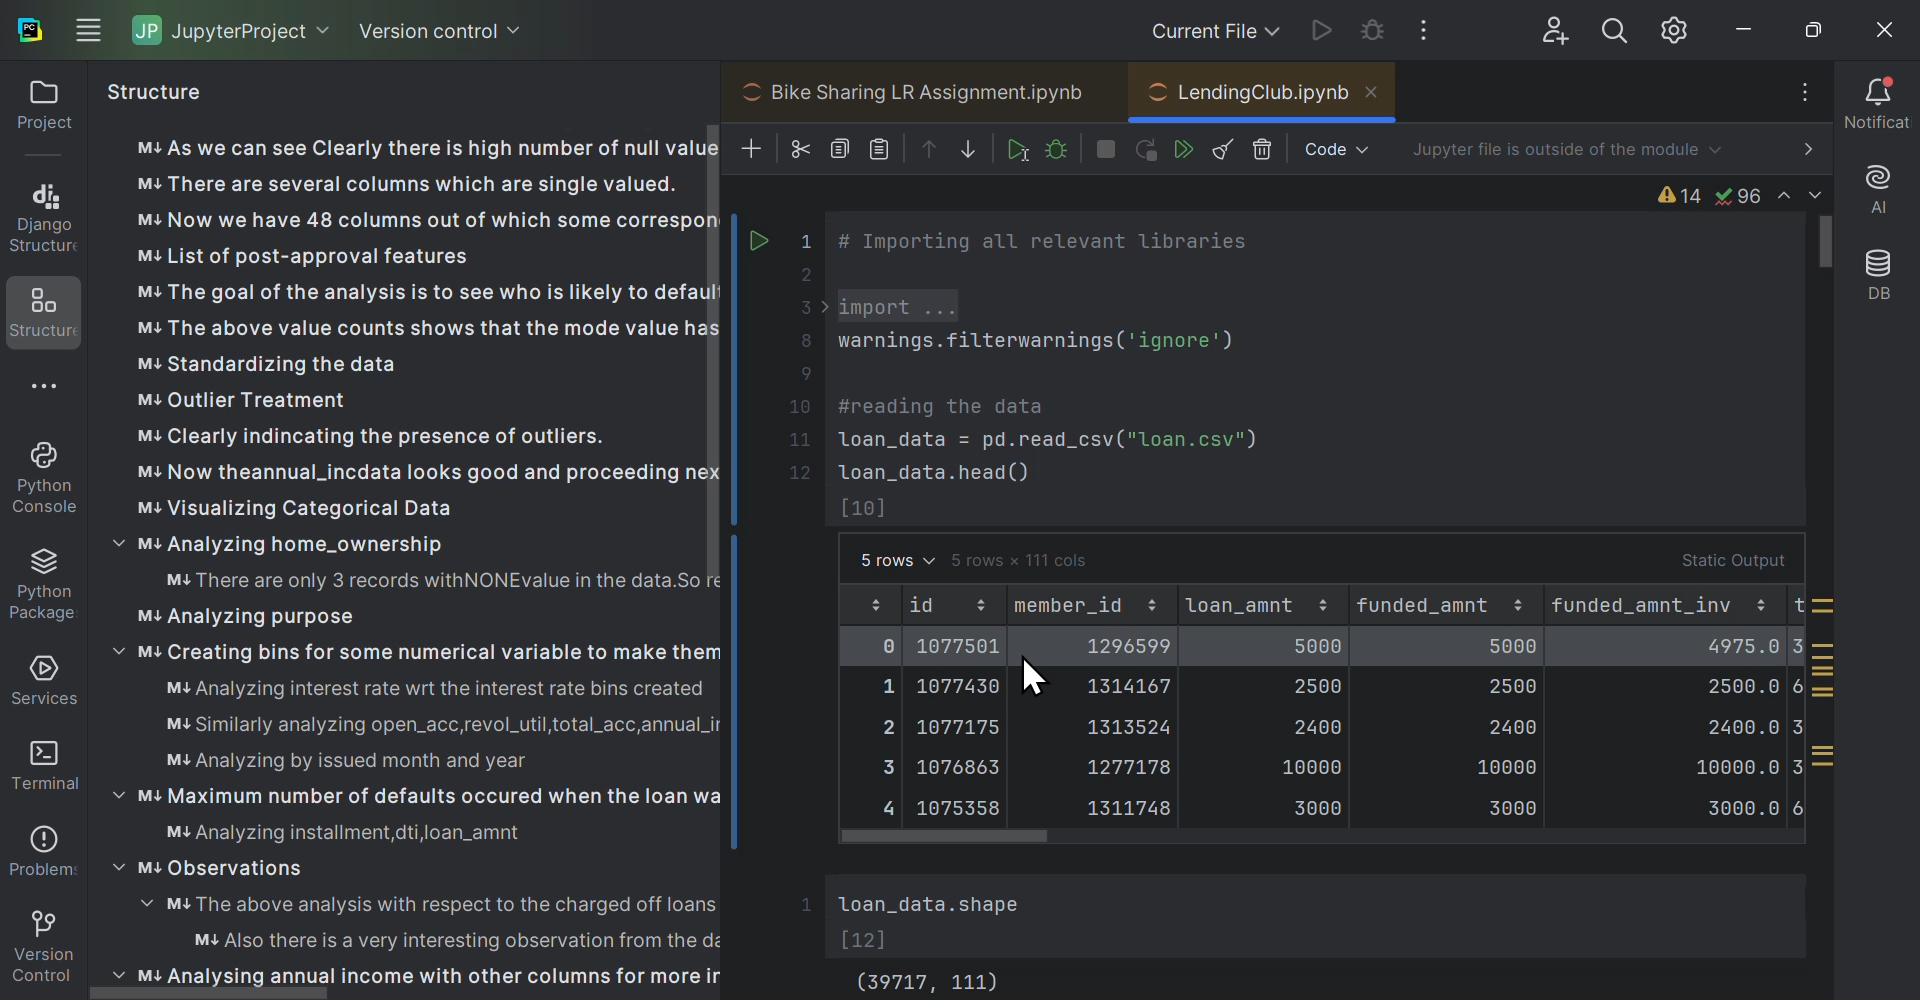  Describe the element at coordinates (1017, 148) in the screenshot. I see `Run cell` at that location.